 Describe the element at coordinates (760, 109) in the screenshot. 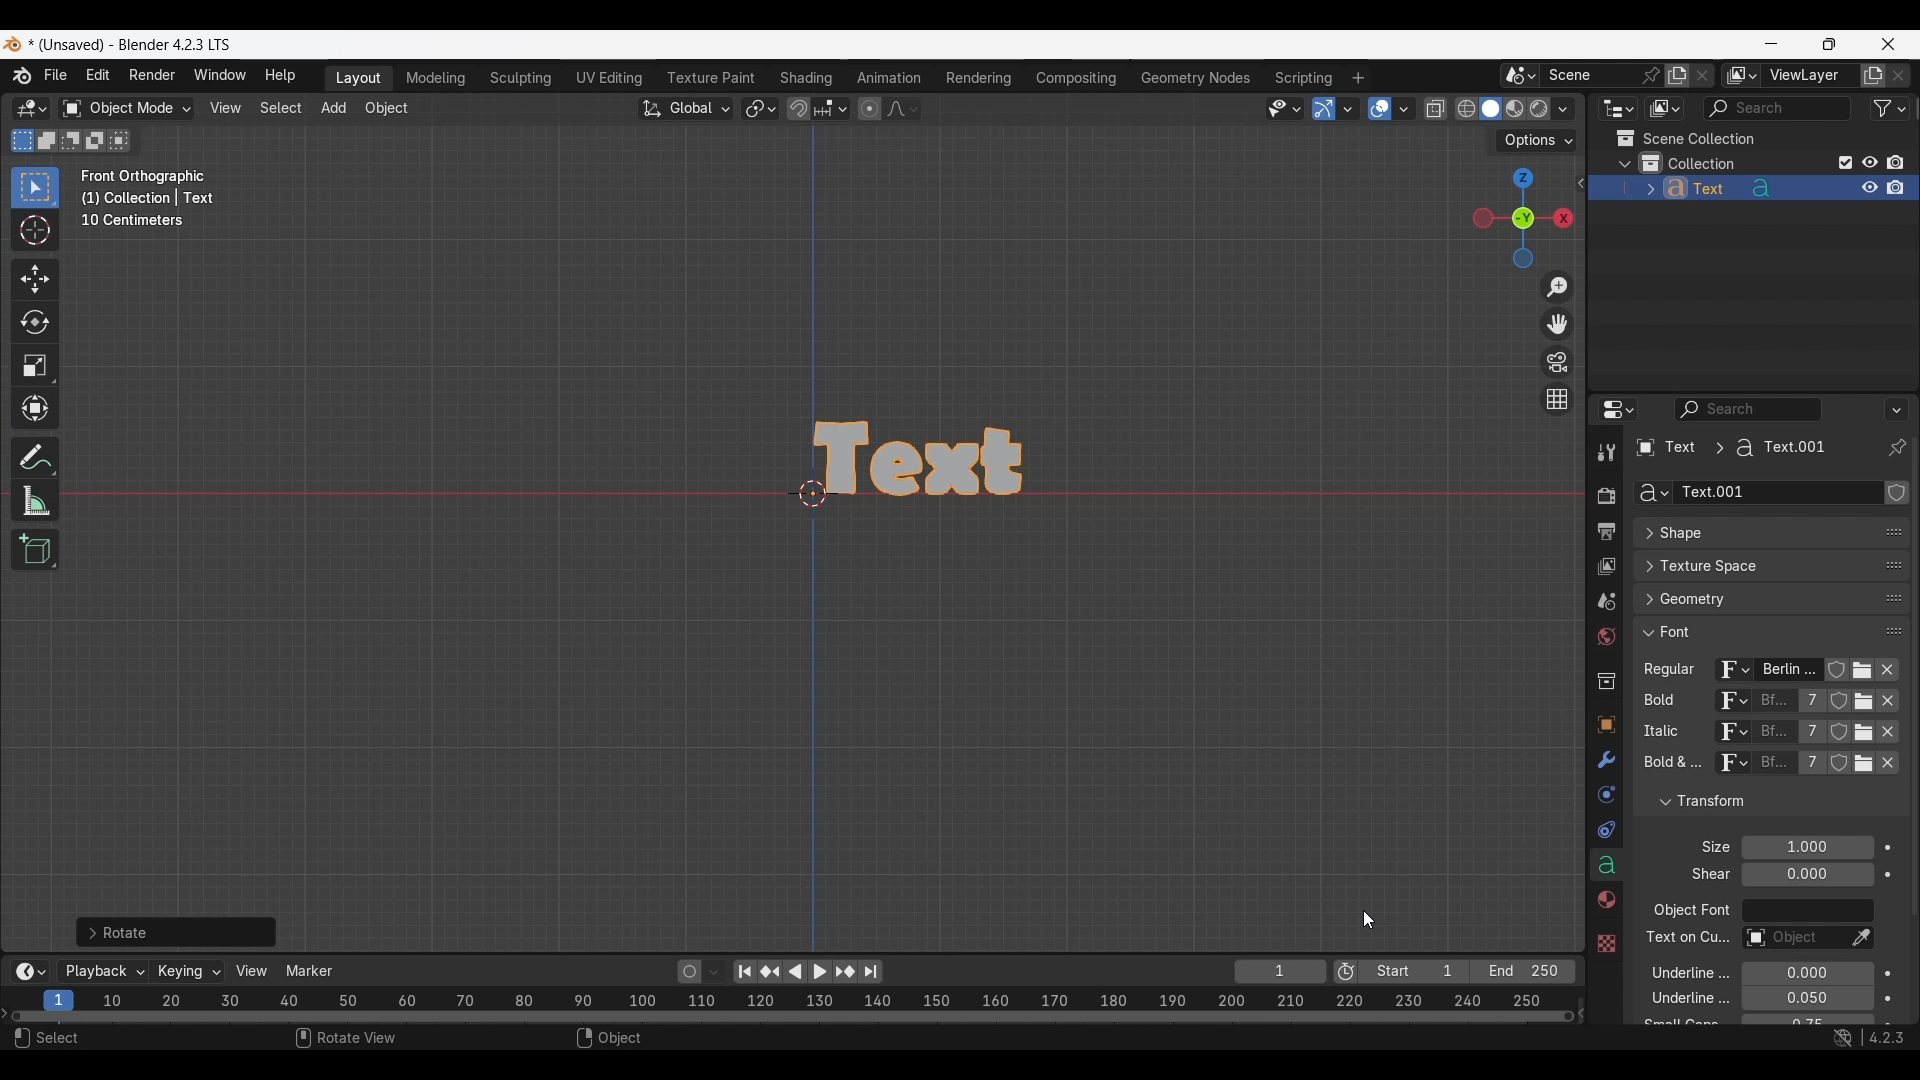

I see `Transform pivot point` at that location.